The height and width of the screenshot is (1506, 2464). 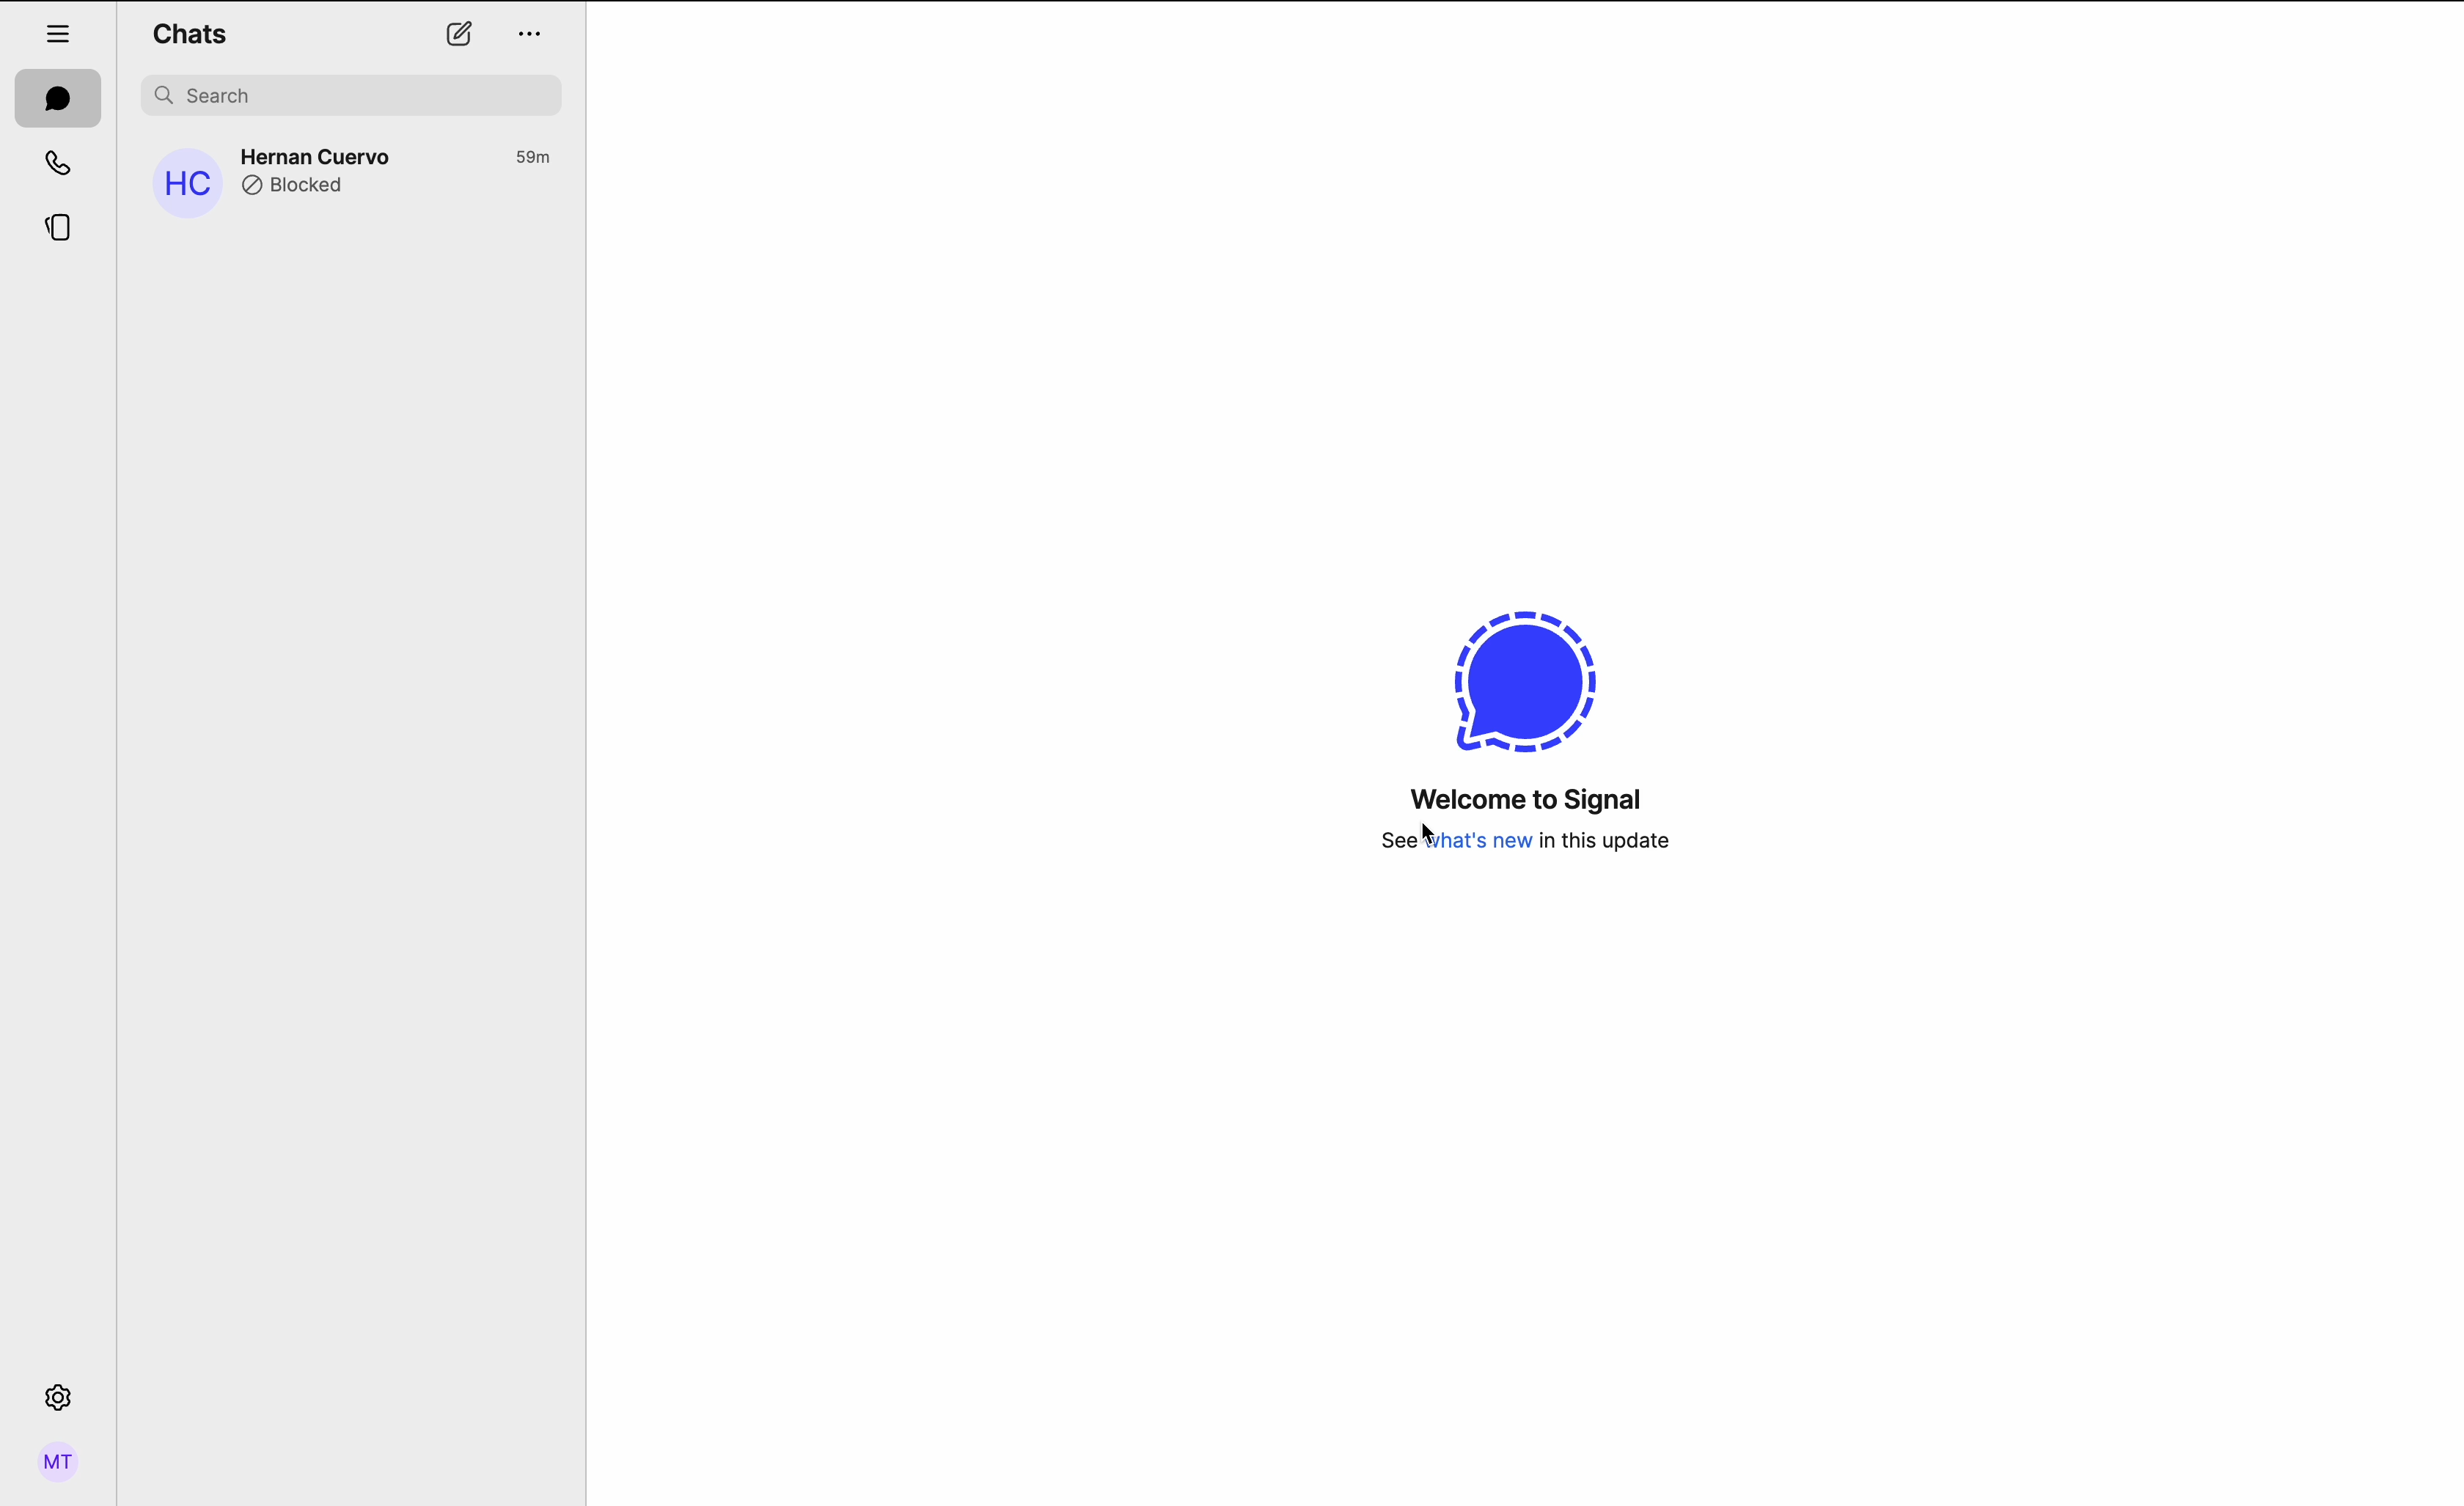 What do you see at coordinates (62, 164) in the screenshot?
I see `calls` at bounding box center [62, 164].